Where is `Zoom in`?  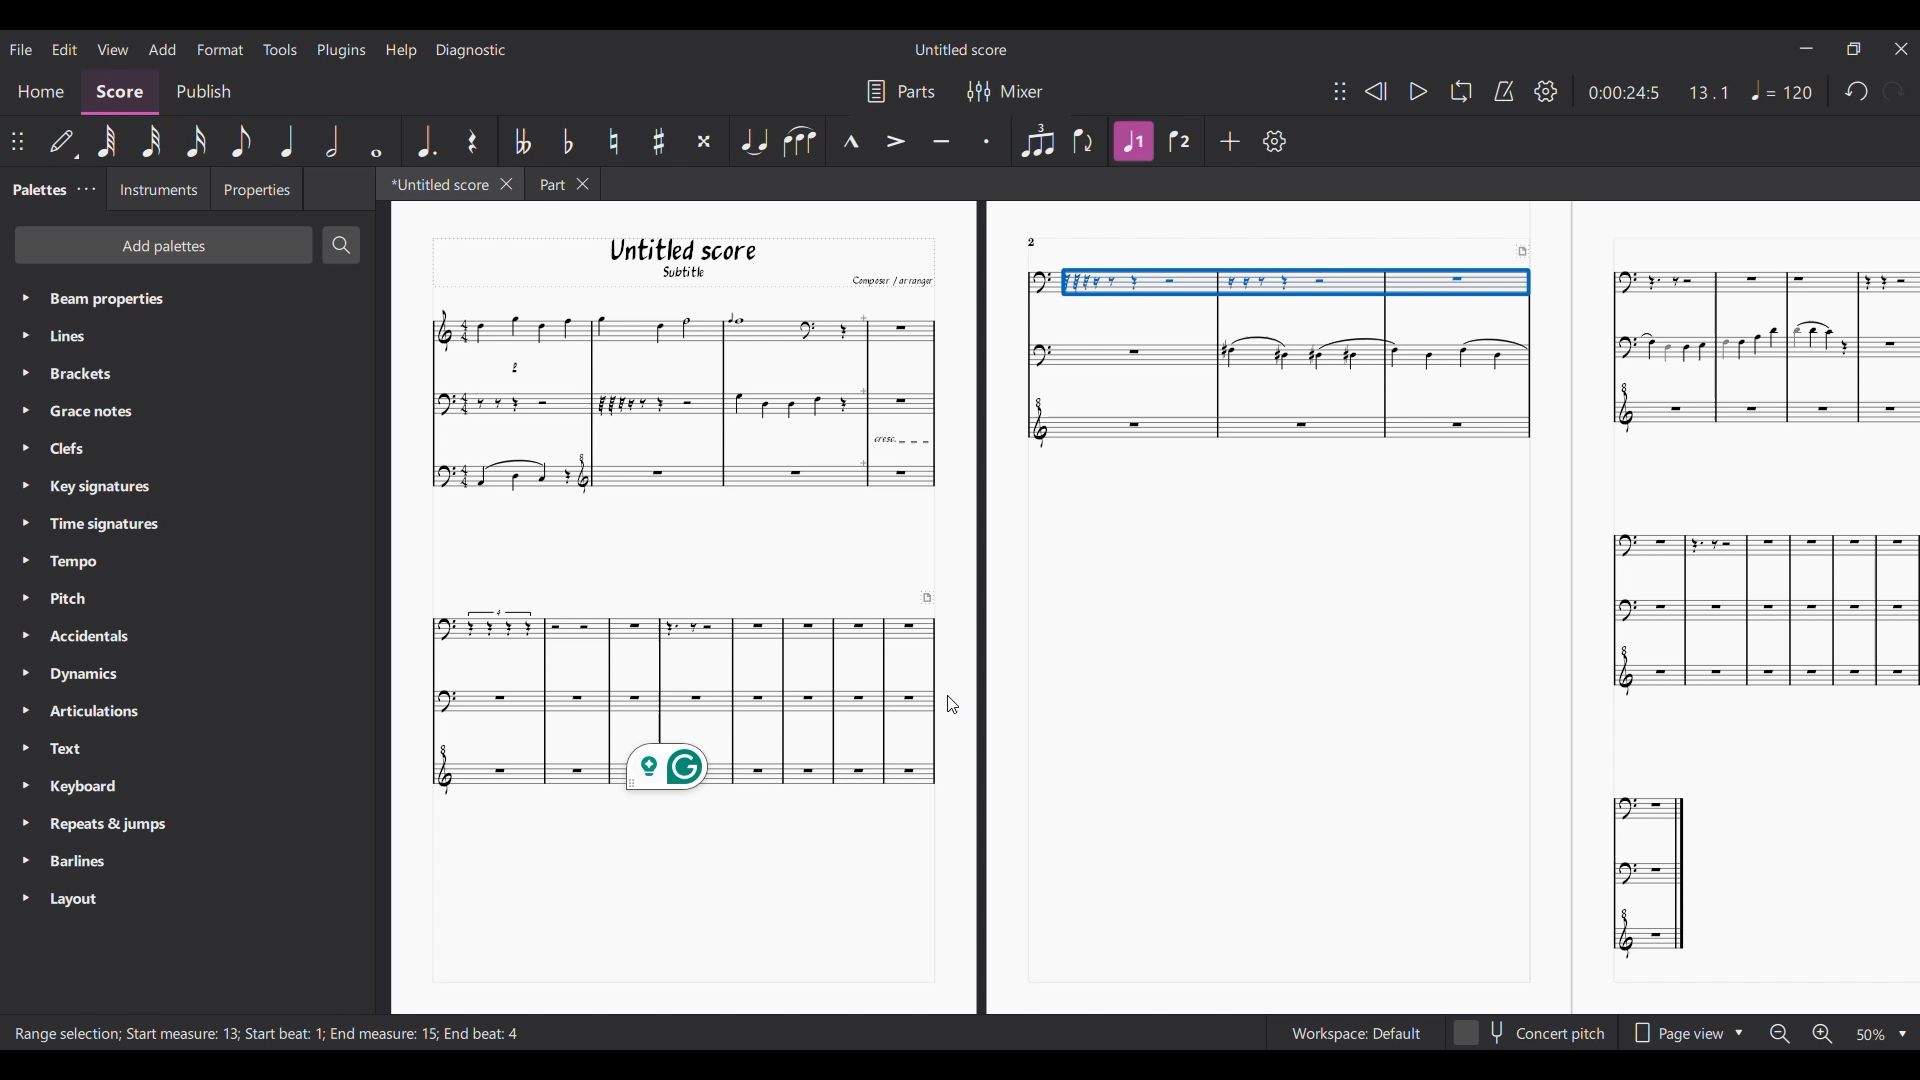
Zoom in is located at coordinates (1824, 1035).